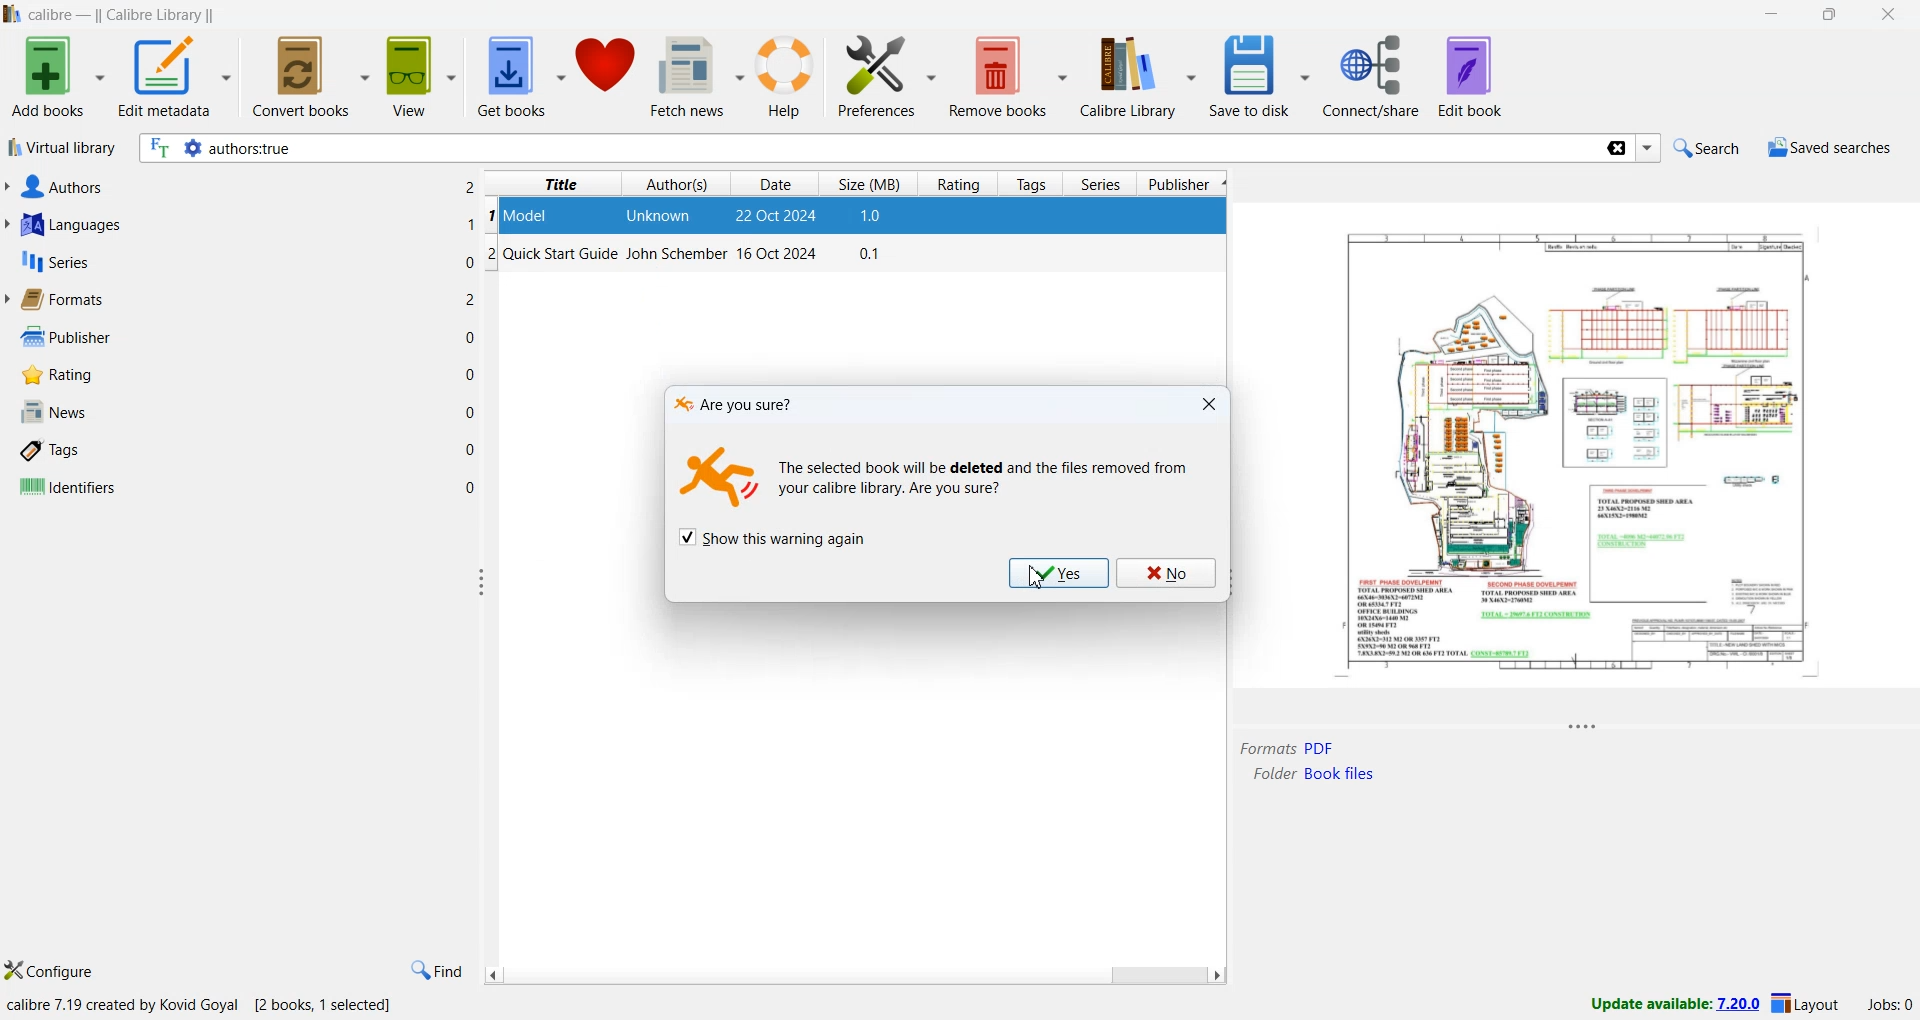  What do you see at coordinates (779, 217) in the screenshot?
I see `date` at bounding box center [779, 217].